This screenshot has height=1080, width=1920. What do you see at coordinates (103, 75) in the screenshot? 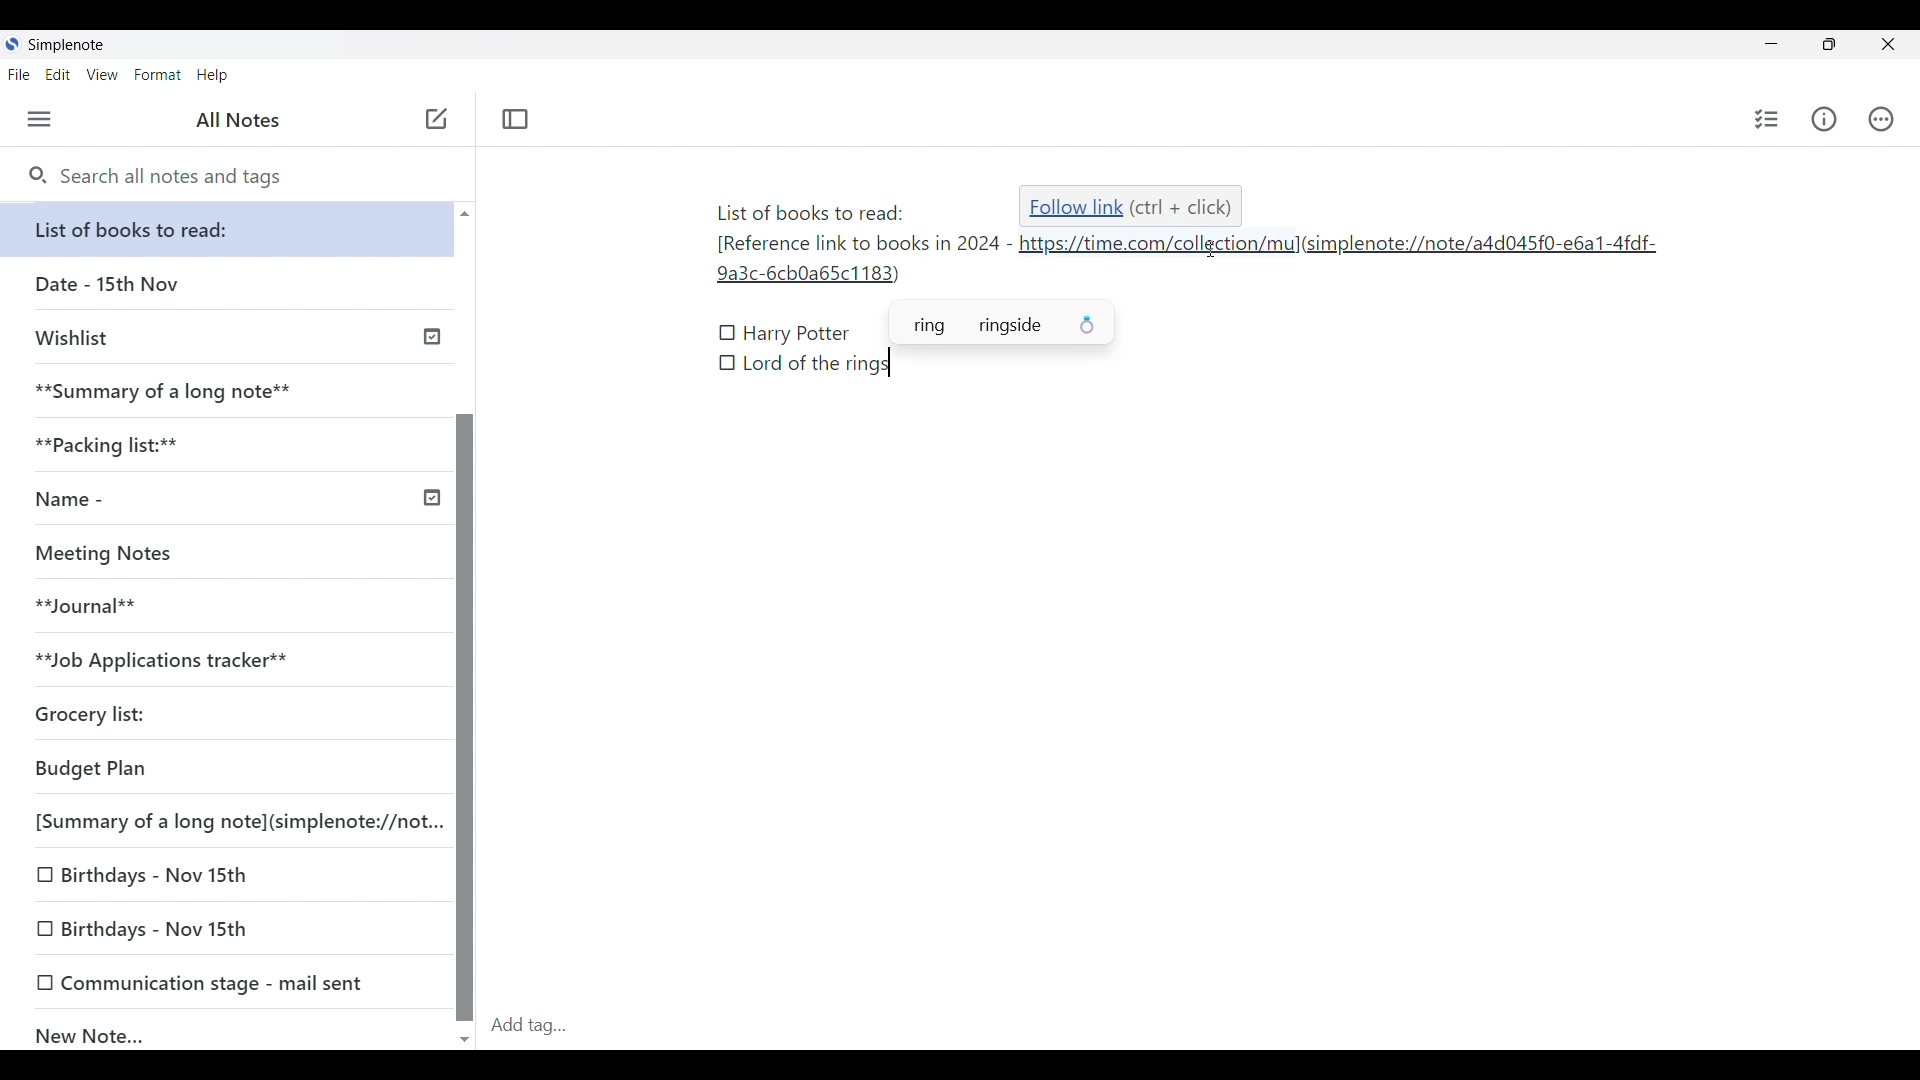
I see `View` at bounding box center [103, 75].